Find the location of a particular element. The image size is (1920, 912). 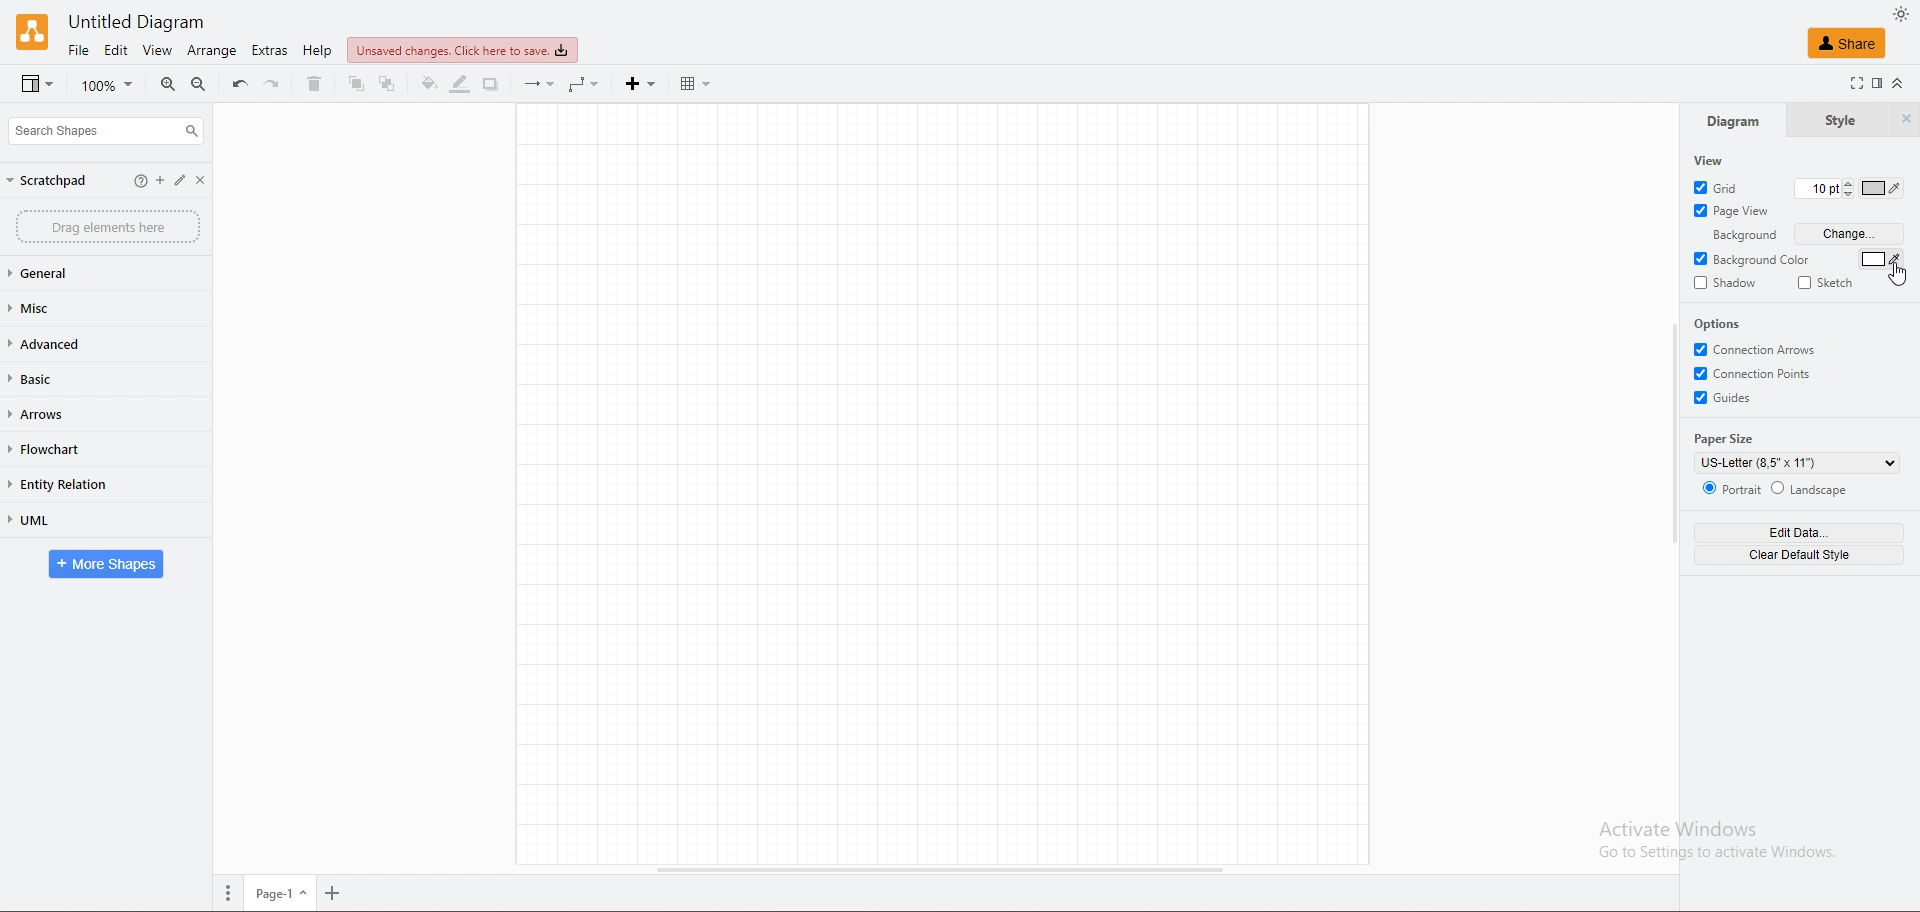

decrease grid value is located at coordinates (1846, 197).